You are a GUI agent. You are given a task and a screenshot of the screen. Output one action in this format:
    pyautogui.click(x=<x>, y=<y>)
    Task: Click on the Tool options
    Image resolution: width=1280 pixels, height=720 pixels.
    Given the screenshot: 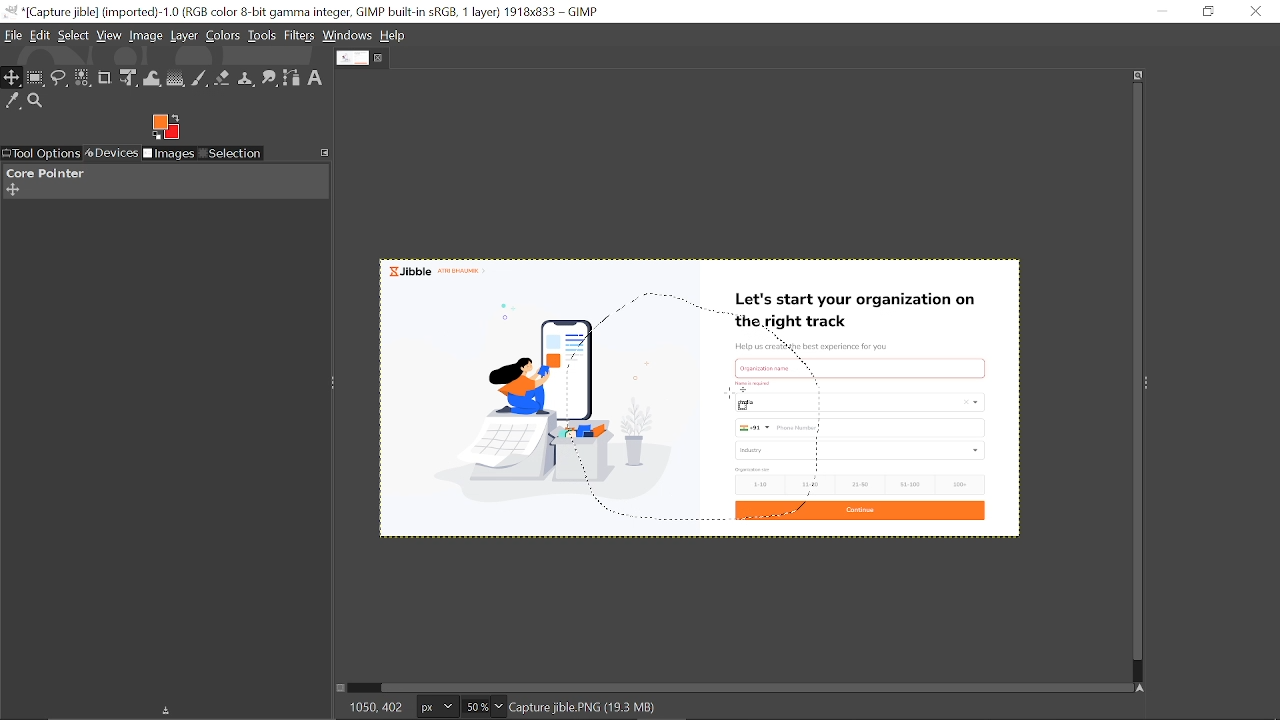 What is the action you would take?
    pyautogui.click(x=40, y=154)
    